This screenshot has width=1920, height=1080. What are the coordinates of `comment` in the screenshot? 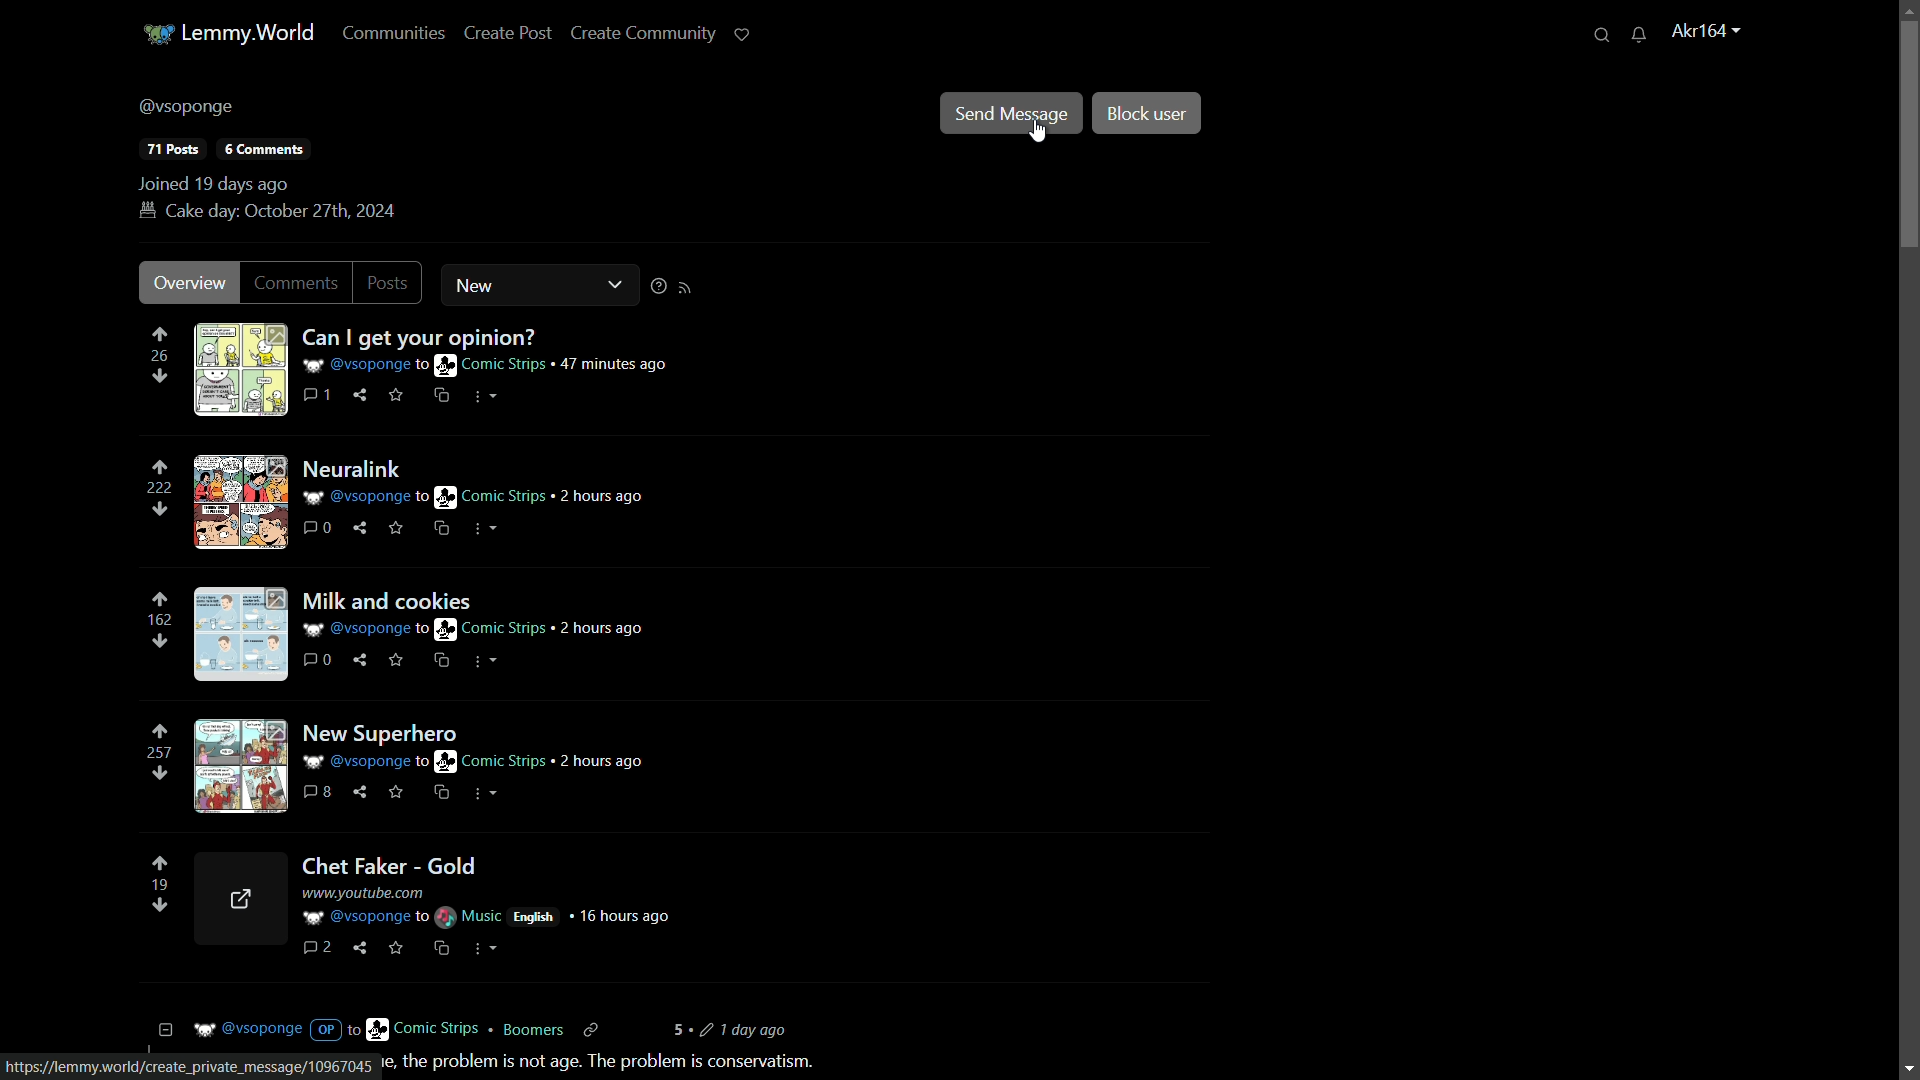 It's located at (477, 1031).